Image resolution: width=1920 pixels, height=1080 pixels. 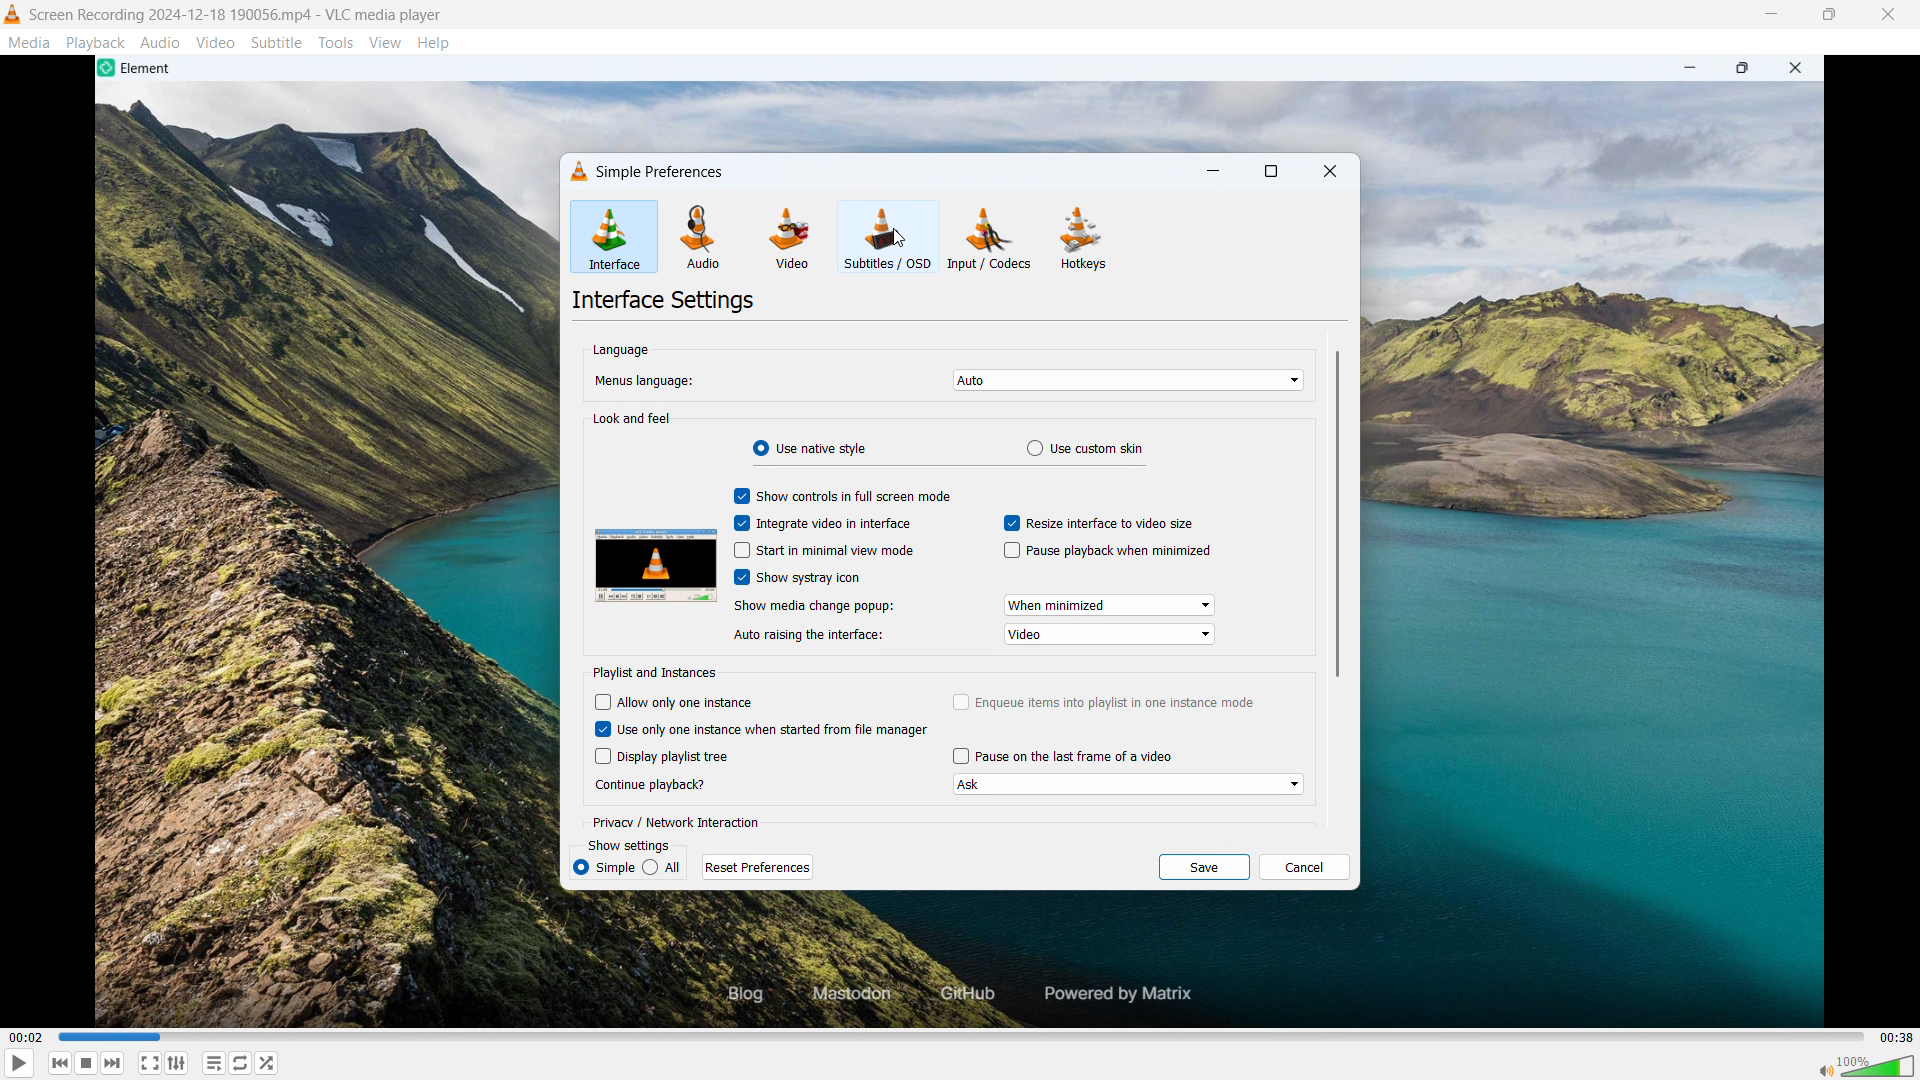 I want to click on logo, so click(x=13, y=14).